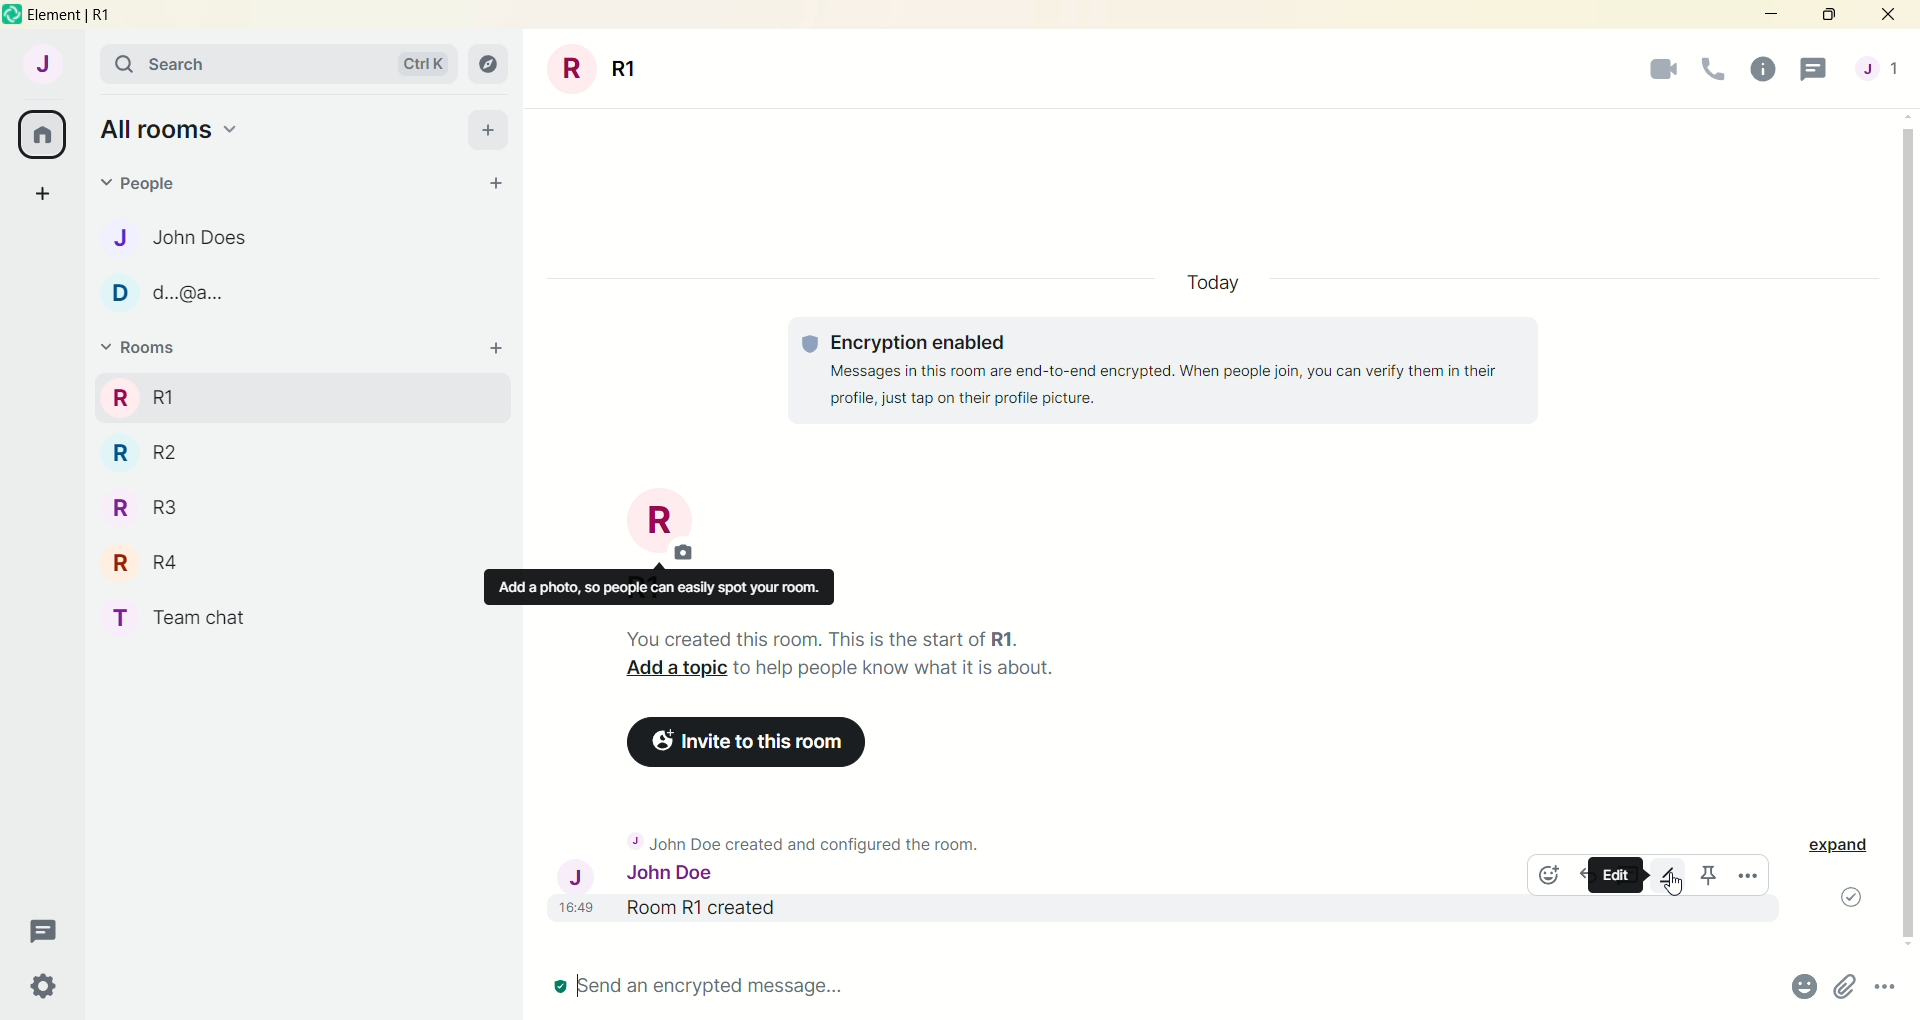 The width and height of the screenshot is (1920, 1020). I want to click on close, so click(1892, 15).